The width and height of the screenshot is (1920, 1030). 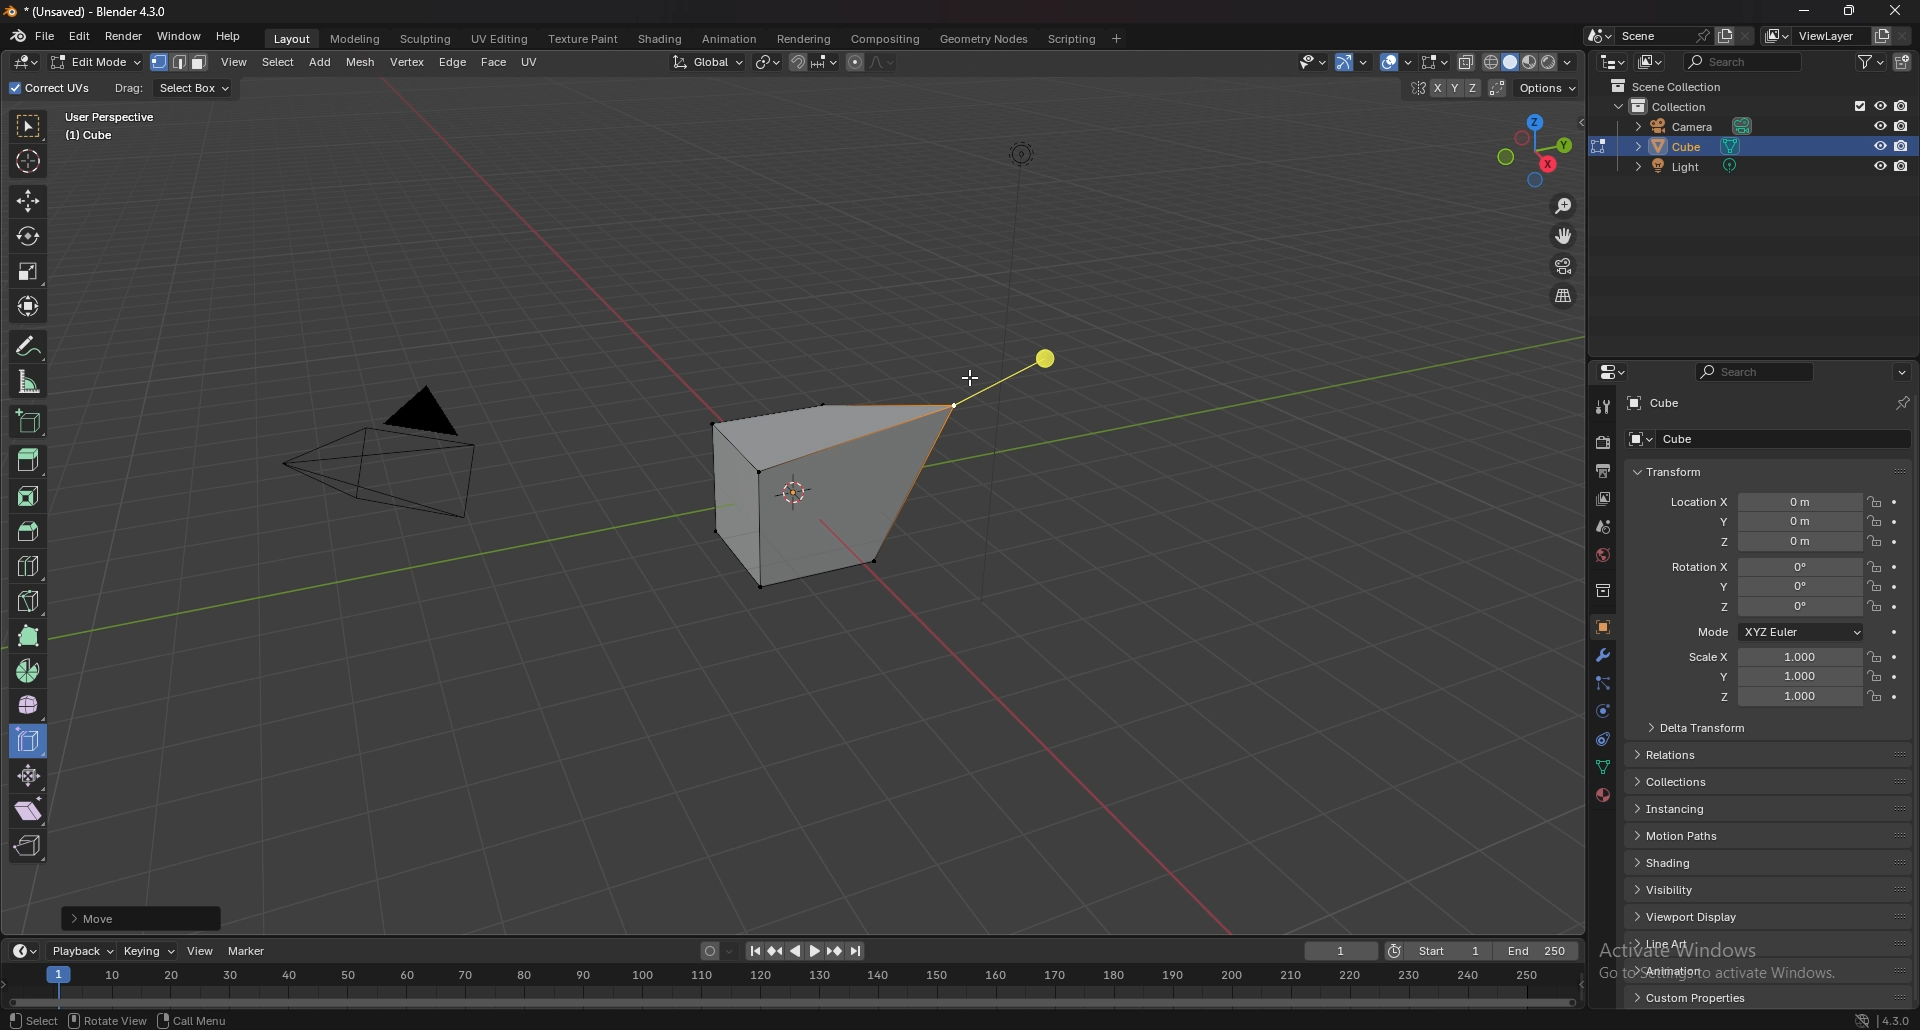 I want to click on viewport display, so click(x=1696, y=917).